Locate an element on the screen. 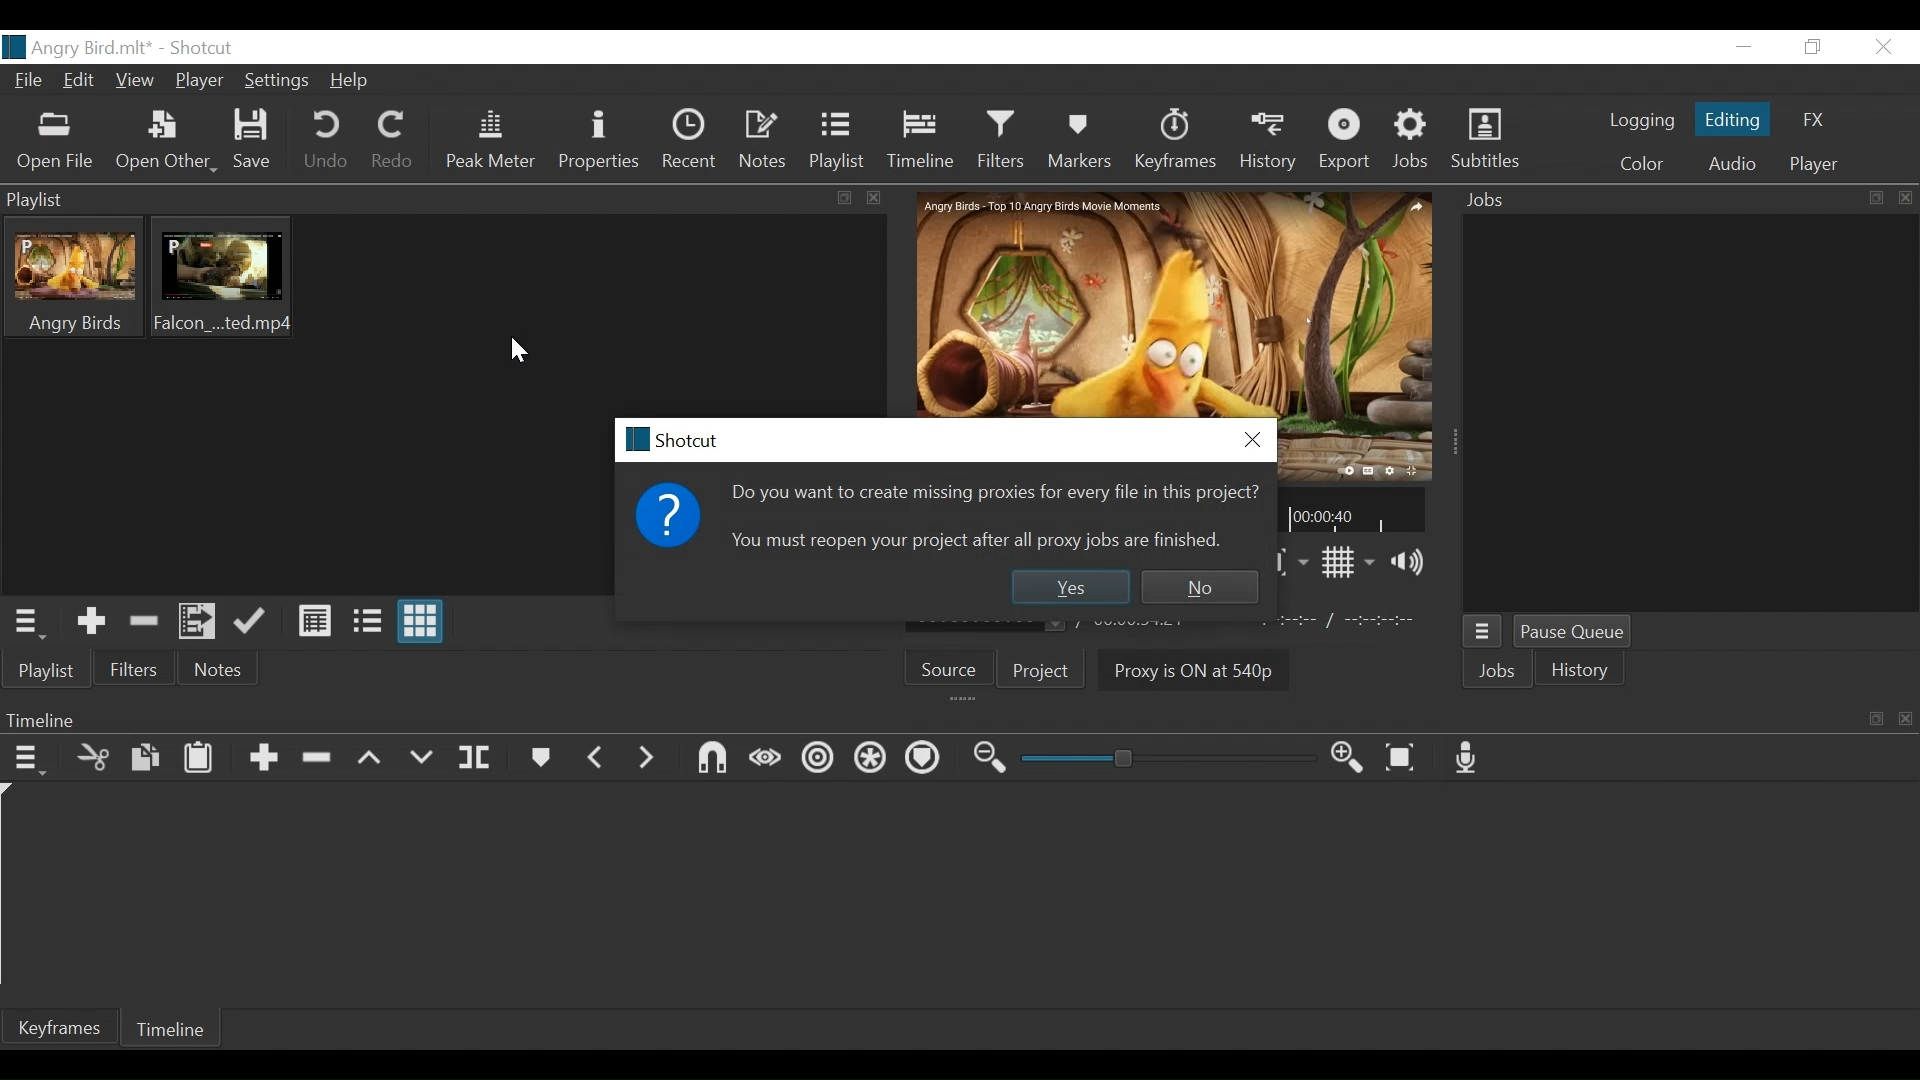 This screenshot has height=1080, width=1920. Jobs Menu is located at coordinates (1481, 632).